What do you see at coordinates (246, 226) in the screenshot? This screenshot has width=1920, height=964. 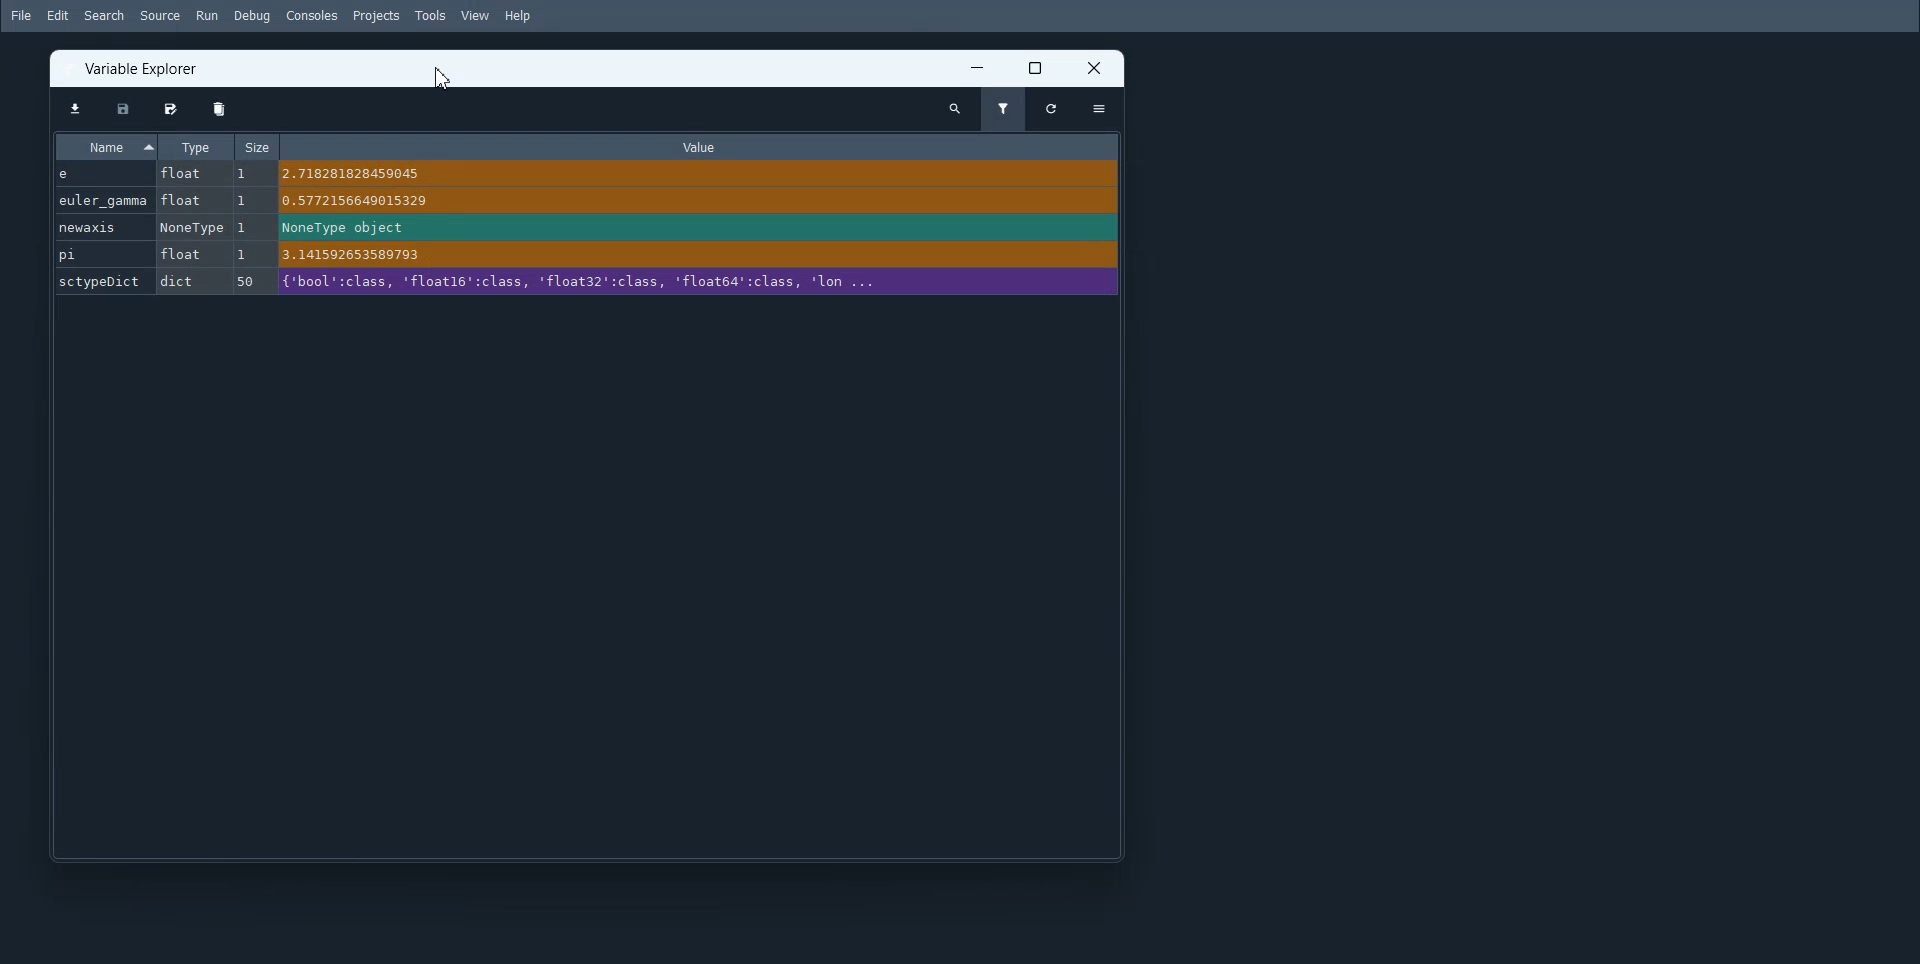 I see `1` at bounding box center [246, 226].